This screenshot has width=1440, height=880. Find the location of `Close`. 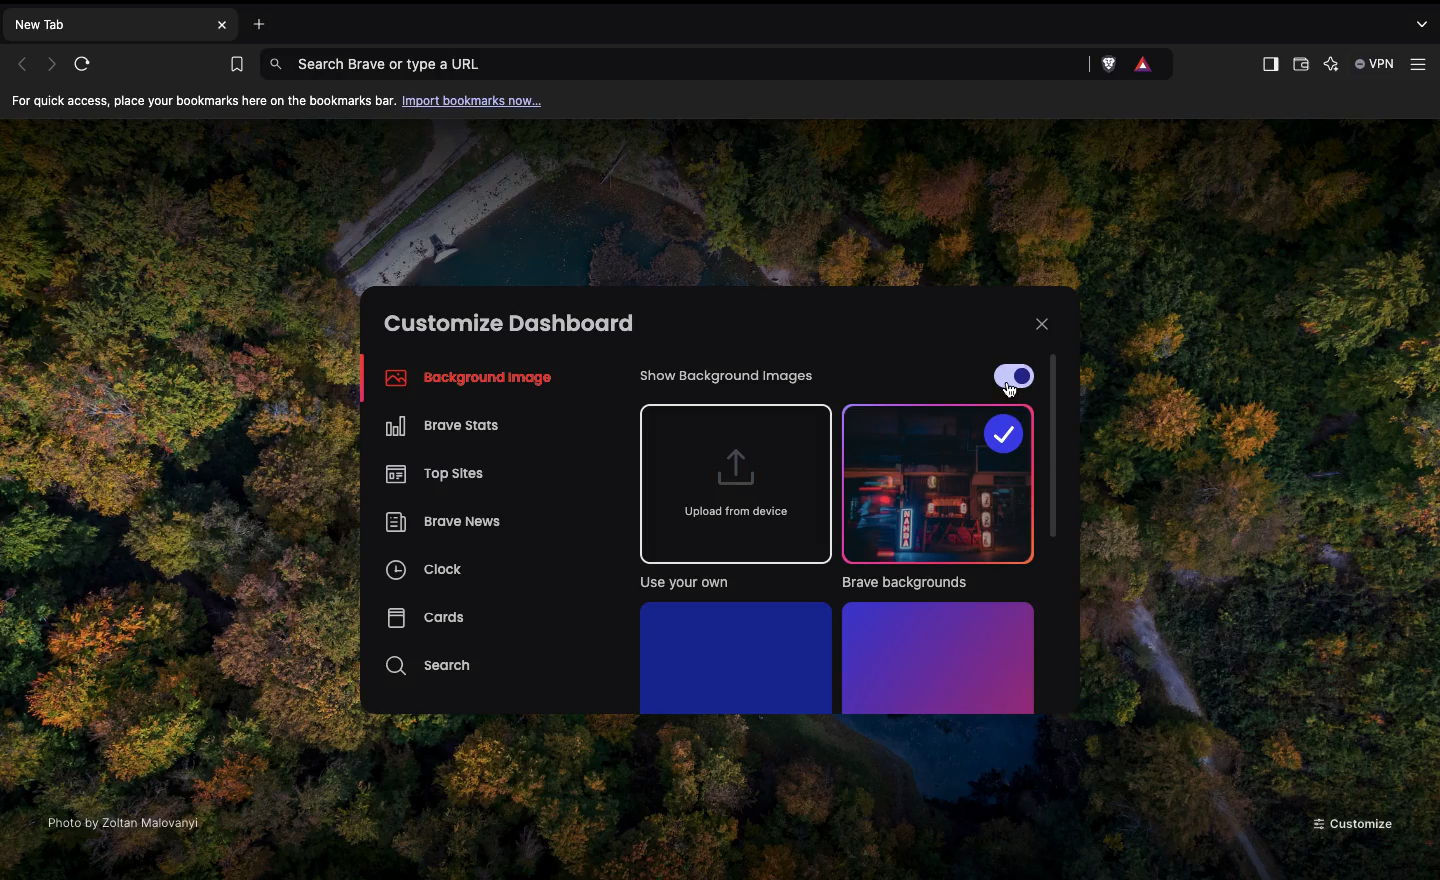

Close is located at coordinates (1042, 324).